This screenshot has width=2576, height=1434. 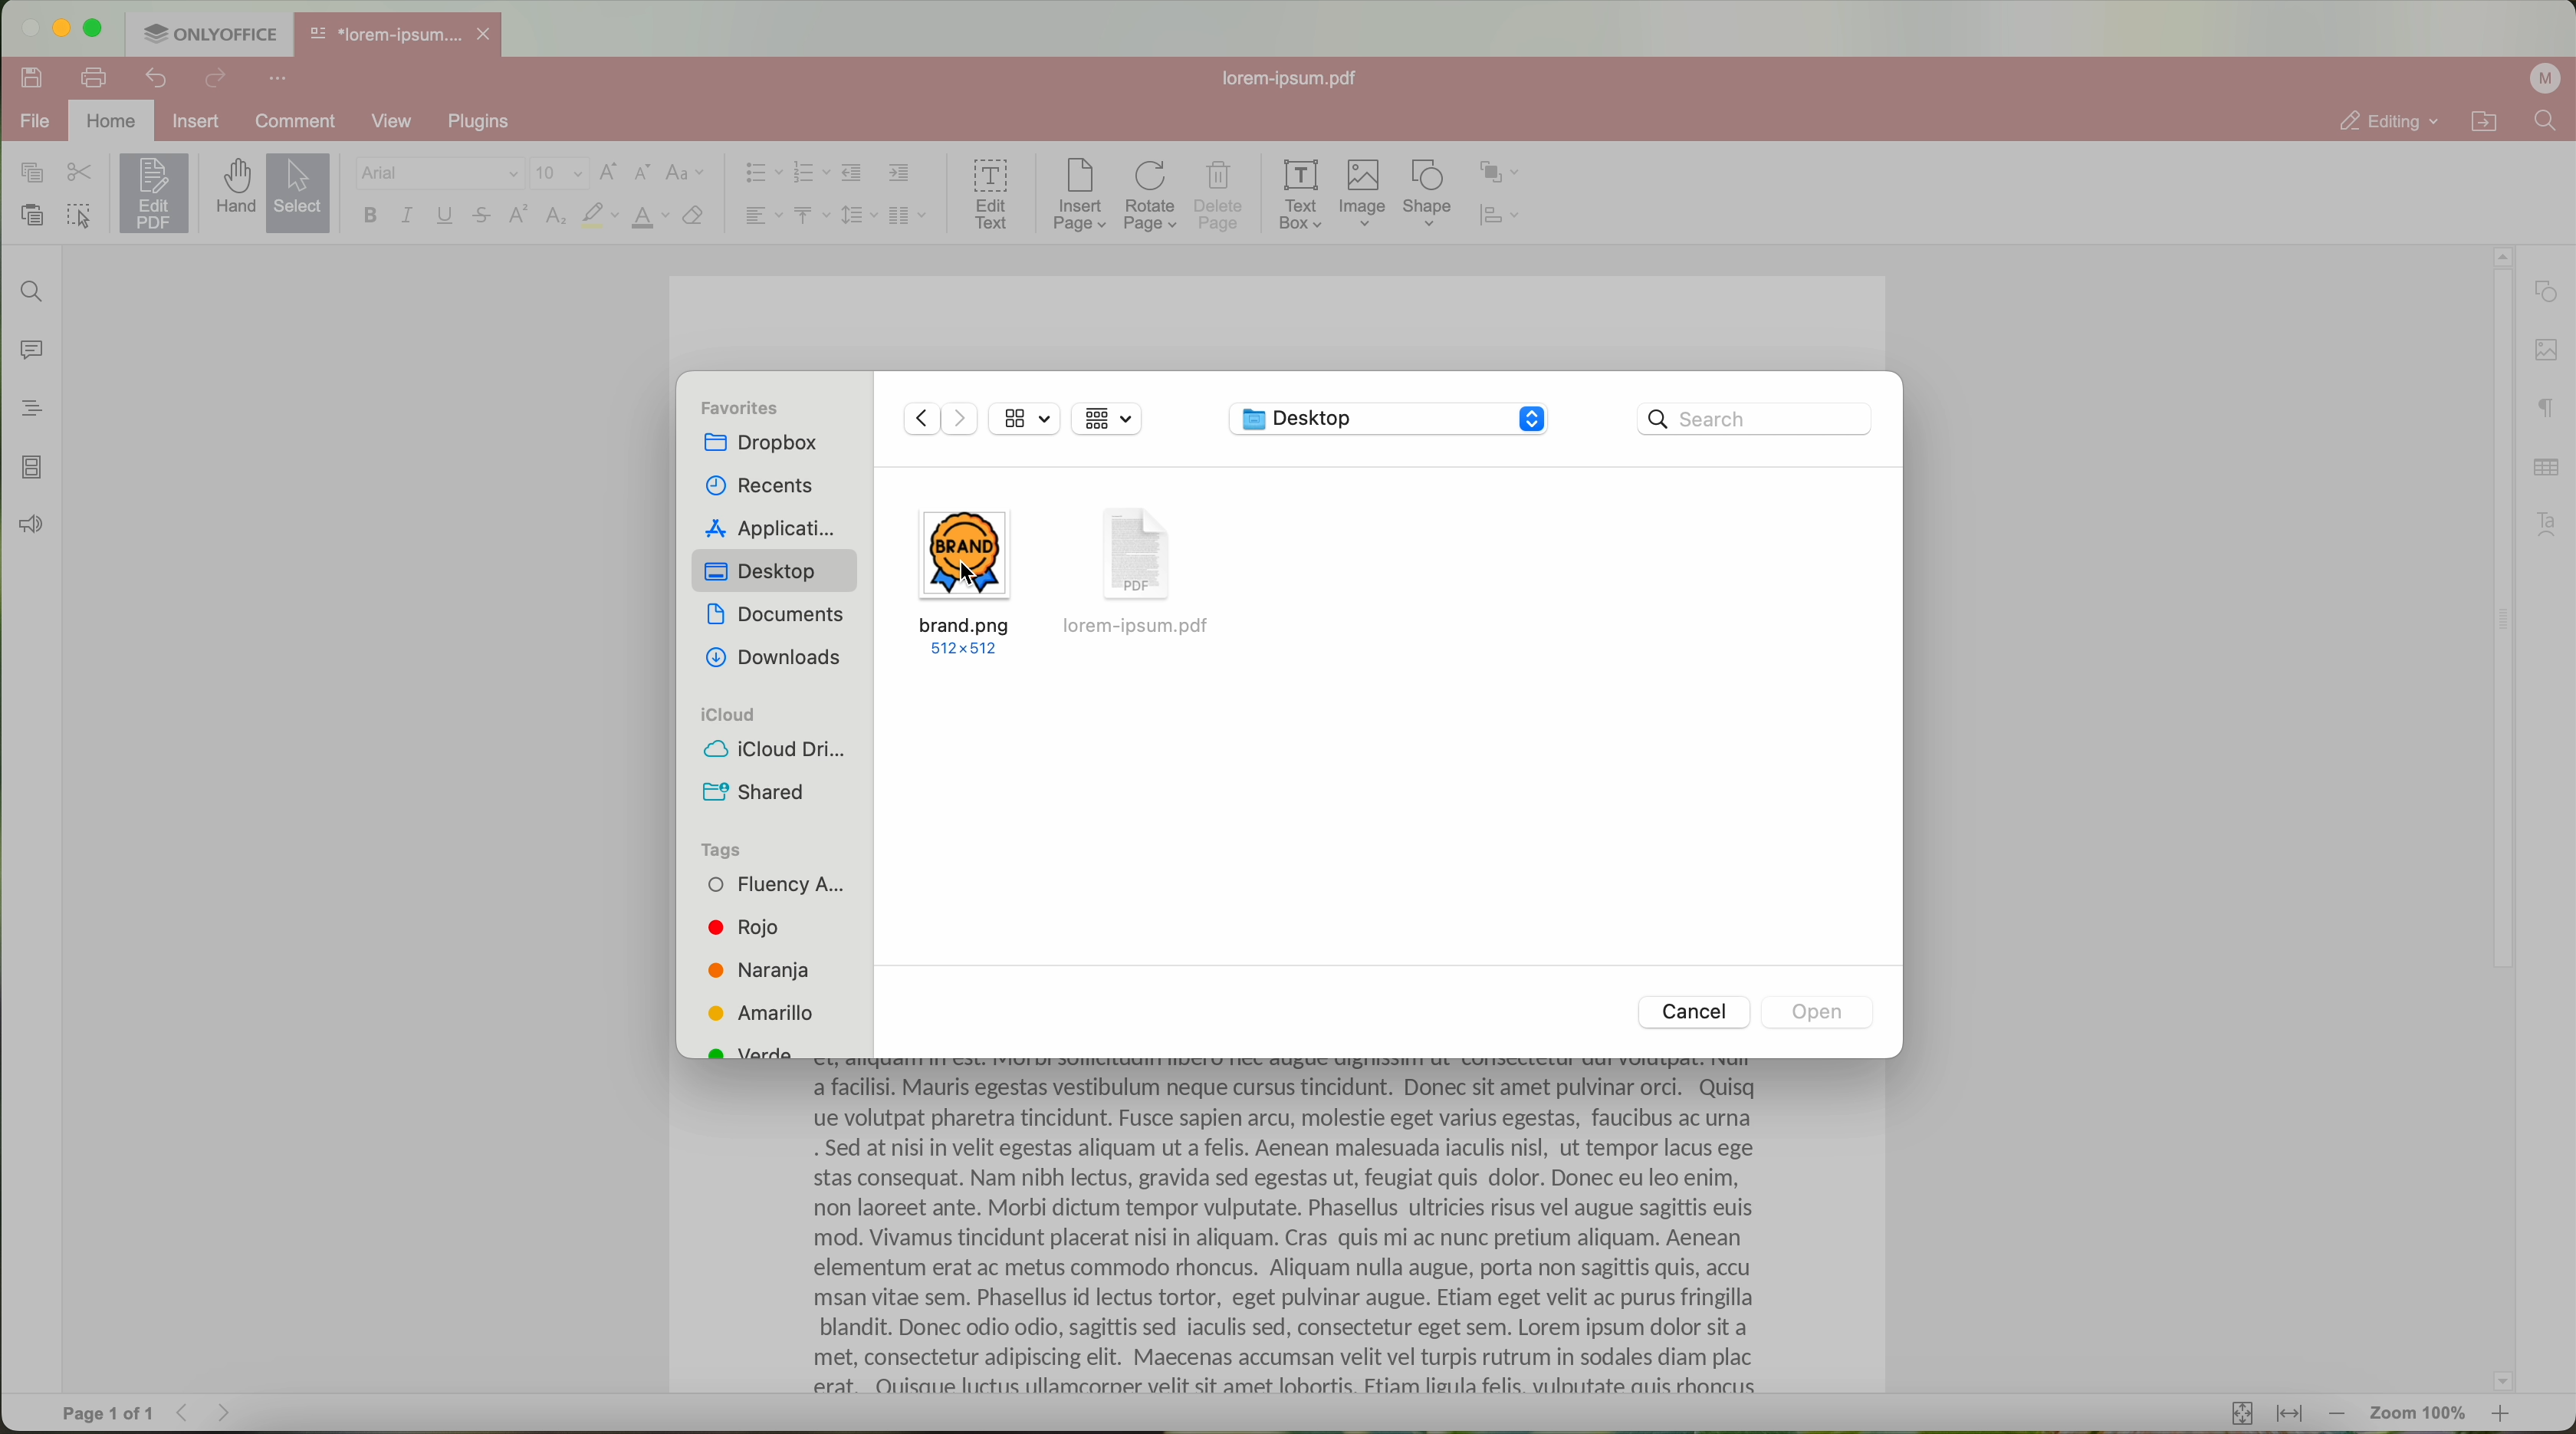 What do you see at coordinates (1138, 571) in the screenshot?
I see `lorem-ipsum.pdf` at bounding box center [1138, 571].